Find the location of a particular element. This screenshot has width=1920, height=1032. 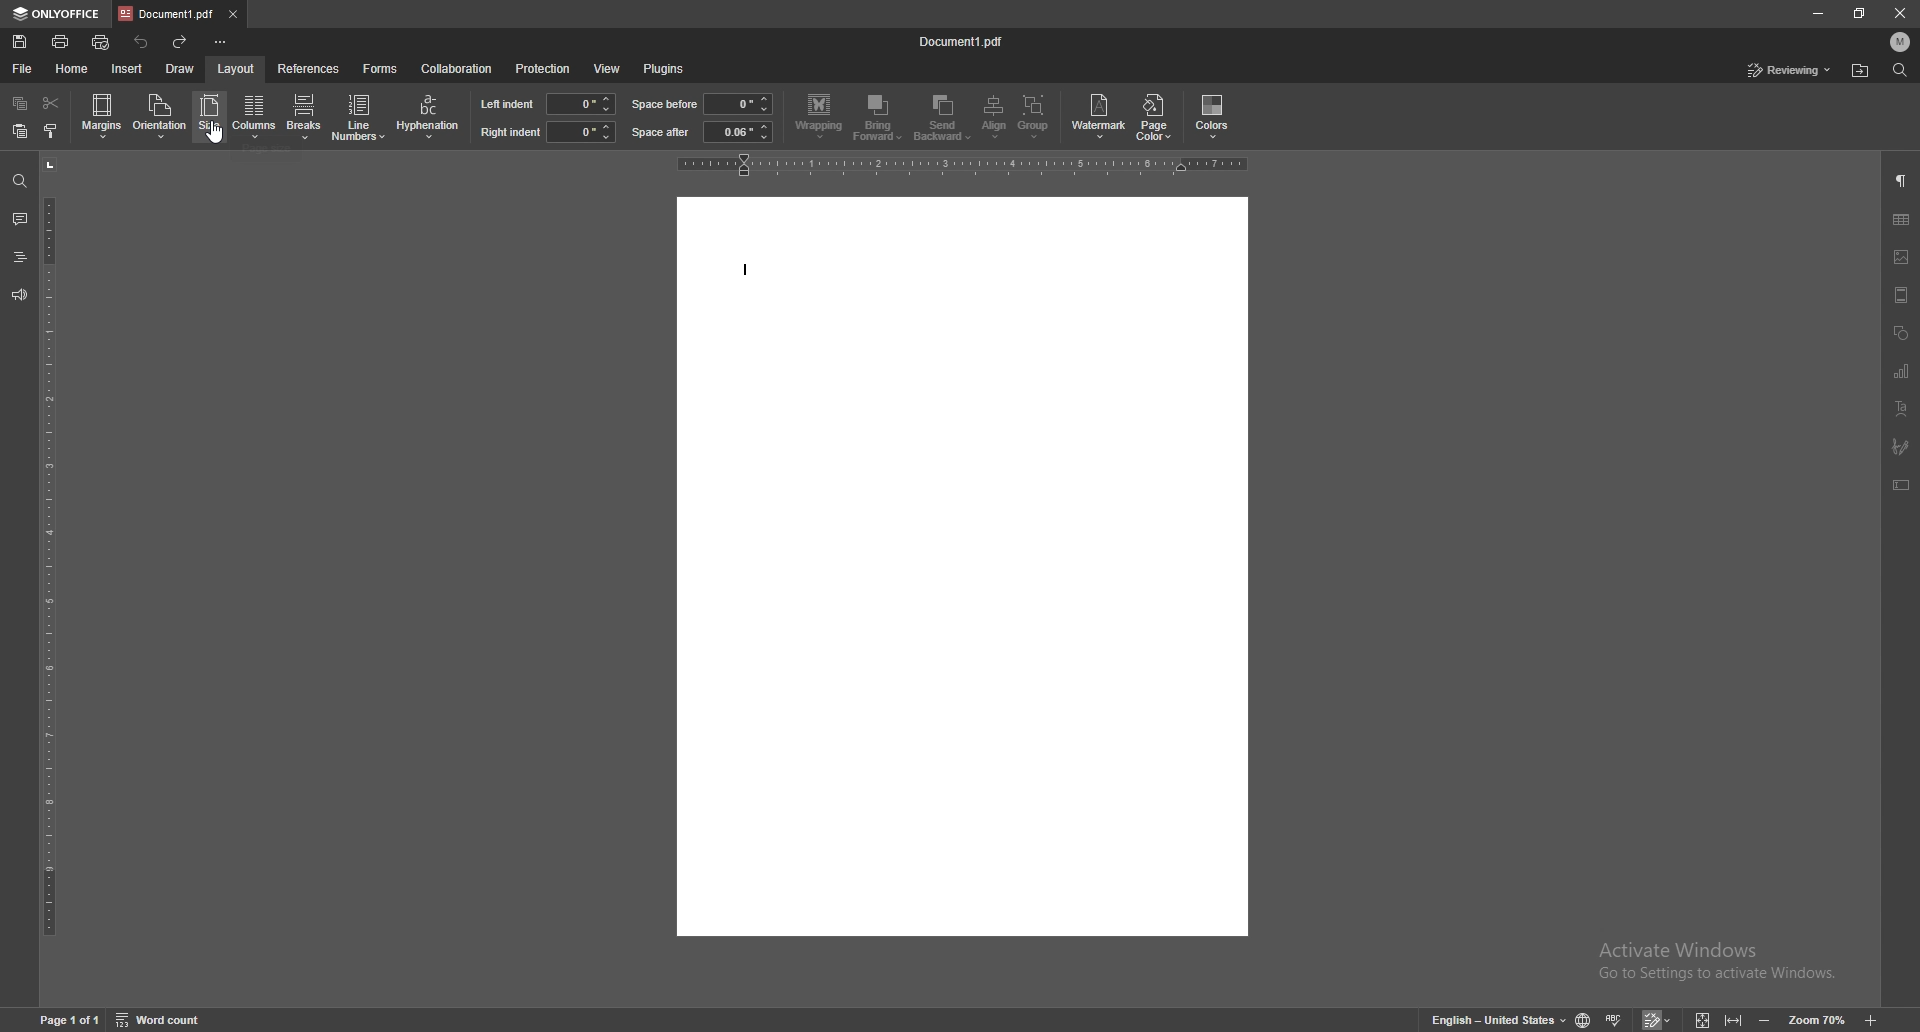

Word count is located at coordinates (171, 1019).